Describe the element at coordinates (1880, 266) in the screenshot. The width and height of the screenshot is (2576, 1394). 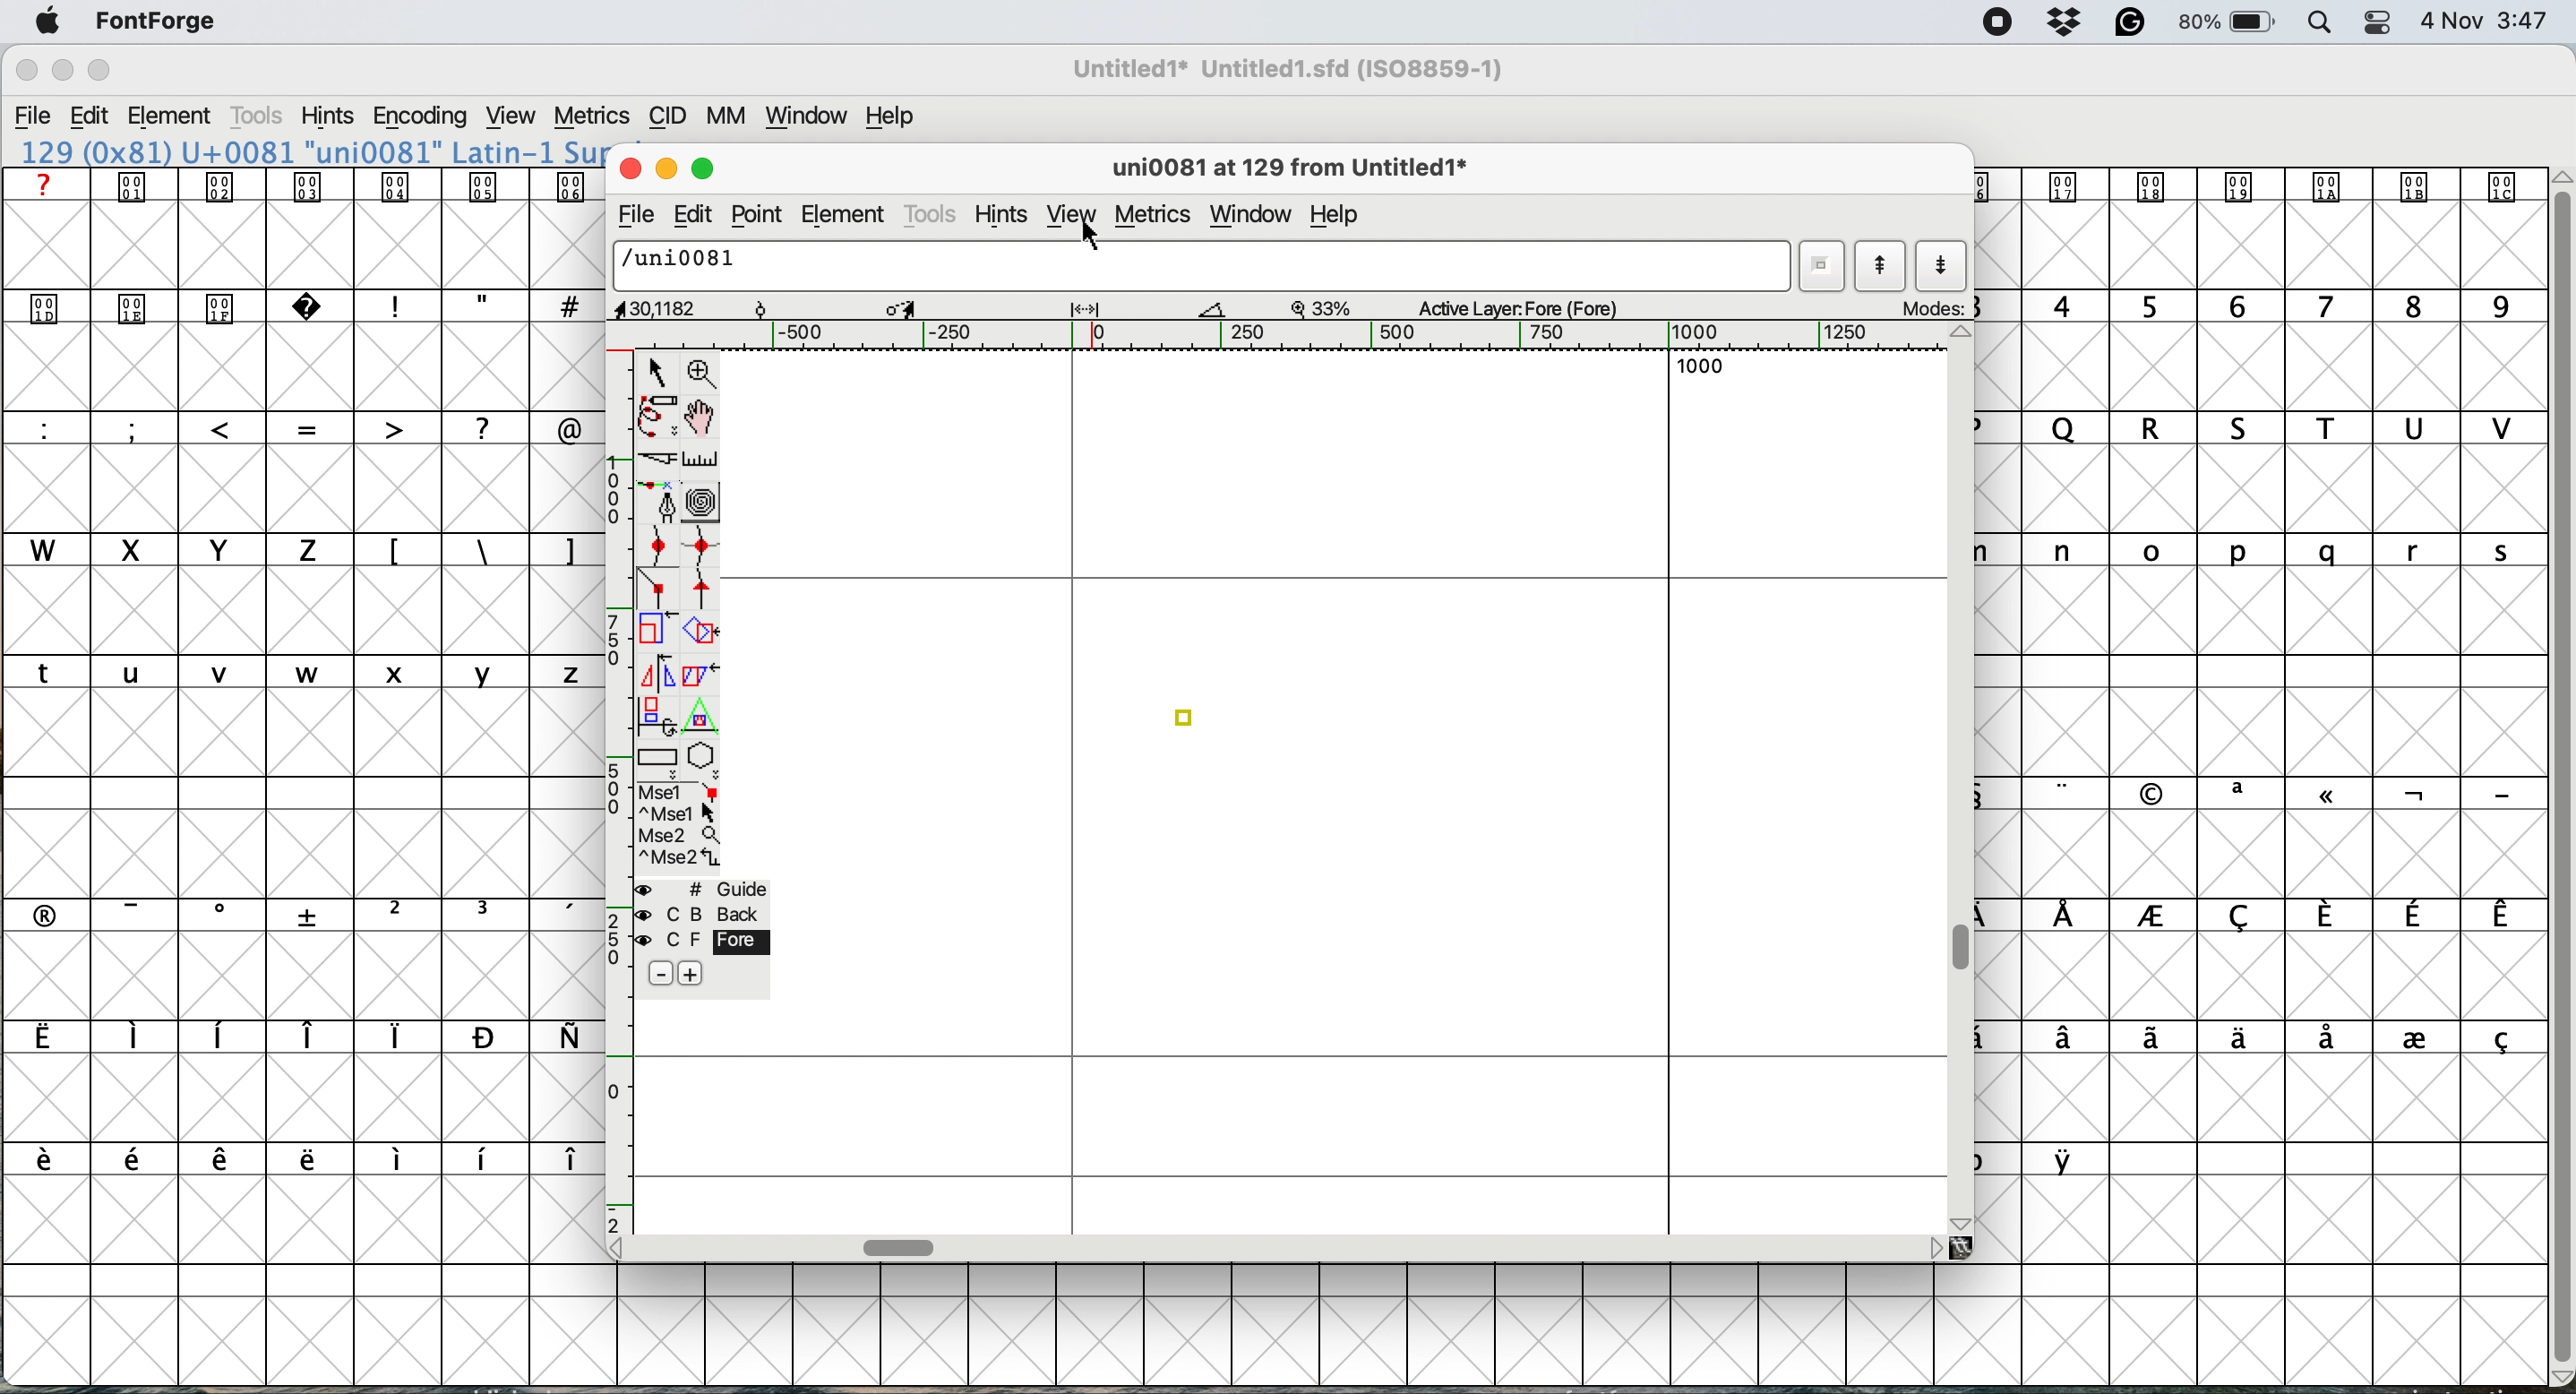
I see `show previous letter` at that location.